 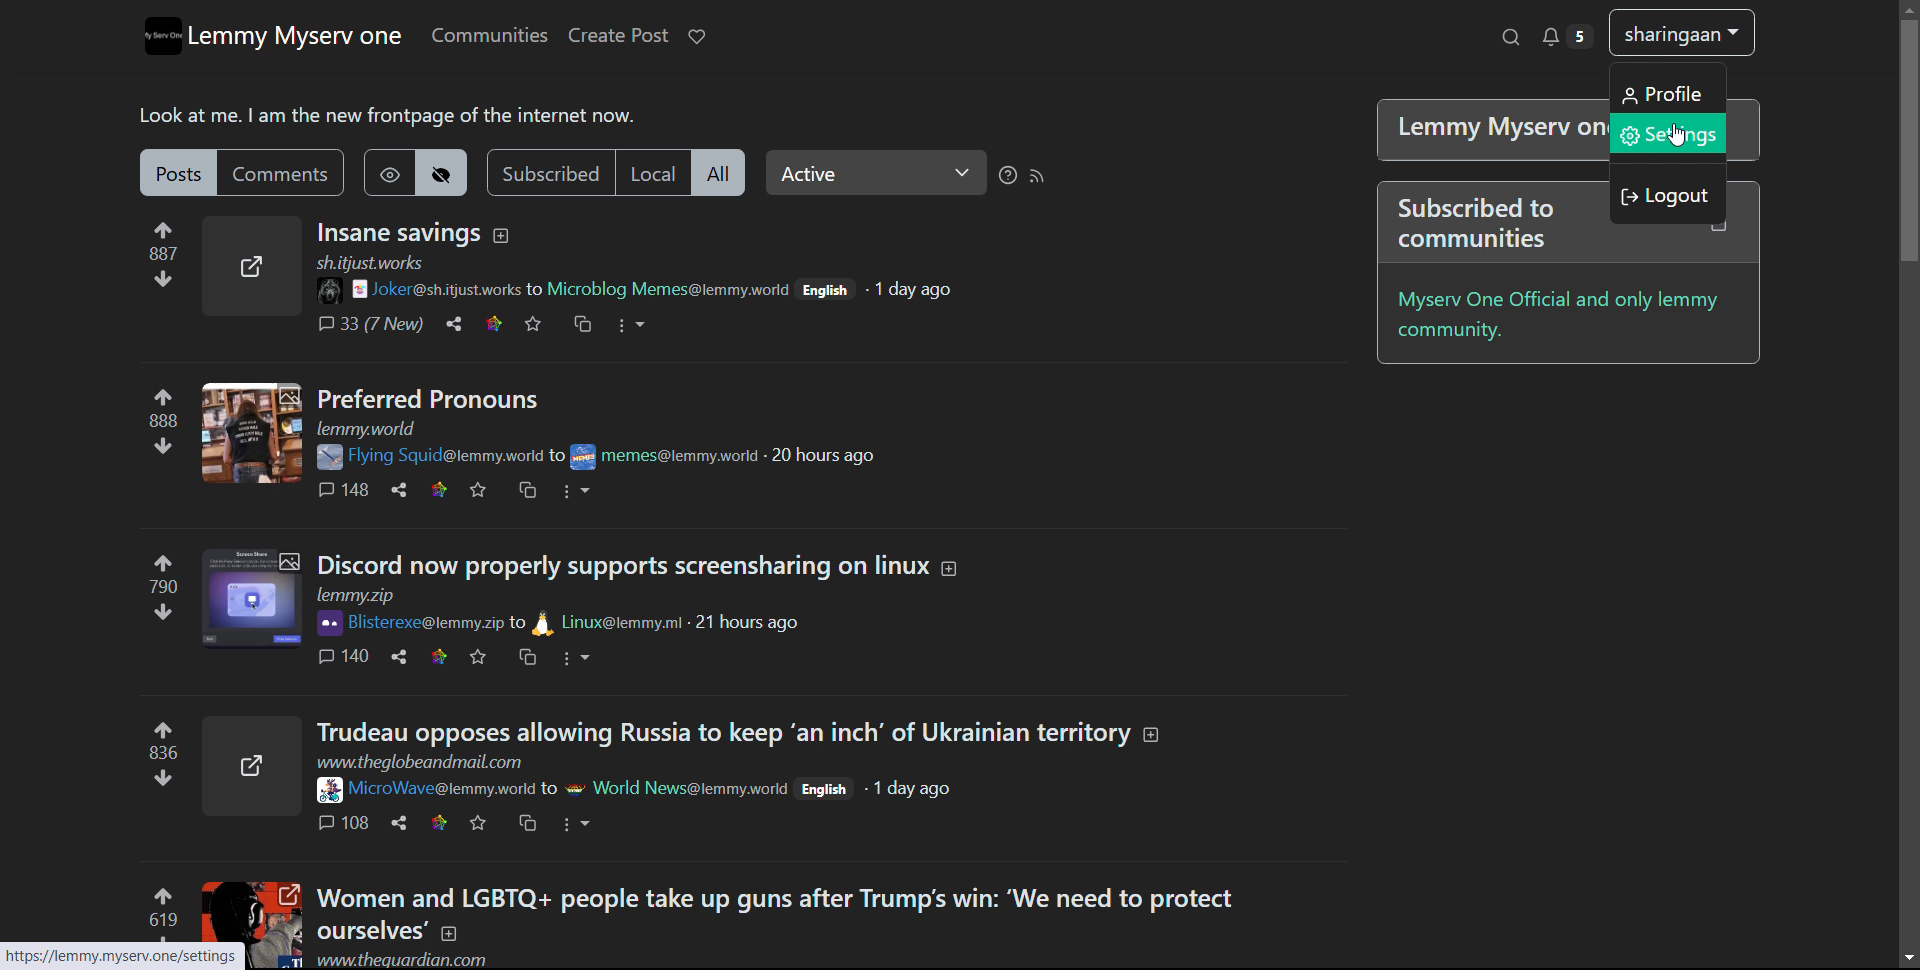 I want to click on favorites, so click(x=479, y=823).